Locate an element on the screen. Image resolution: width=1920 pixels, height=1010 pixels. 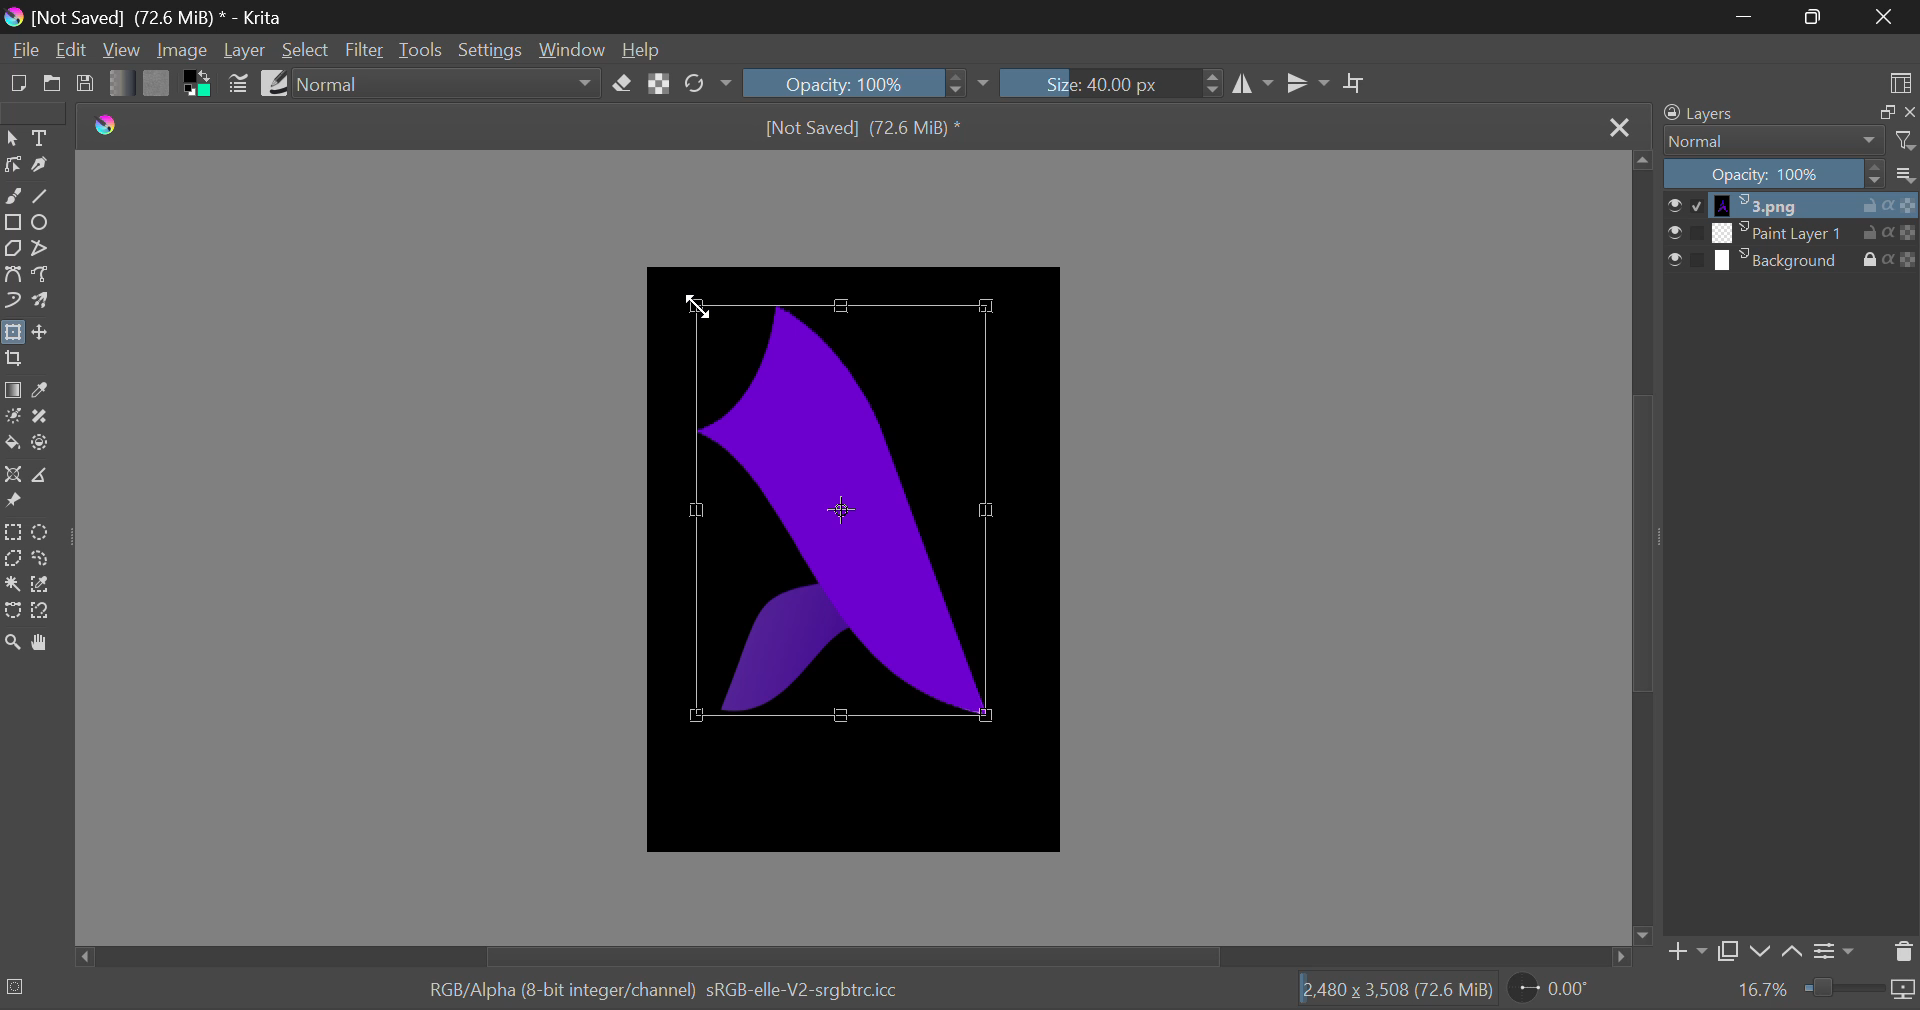
Rectangle Selection is located at coordinates (16, 534).